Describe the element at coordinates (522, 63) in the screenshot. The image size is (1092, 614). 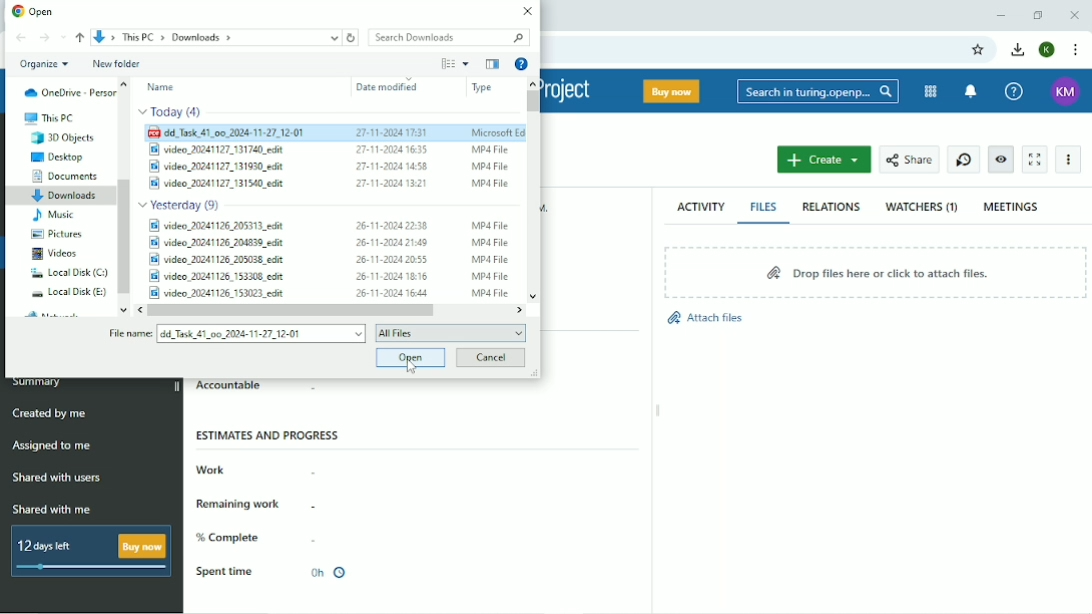
I see `Get help` at that location.